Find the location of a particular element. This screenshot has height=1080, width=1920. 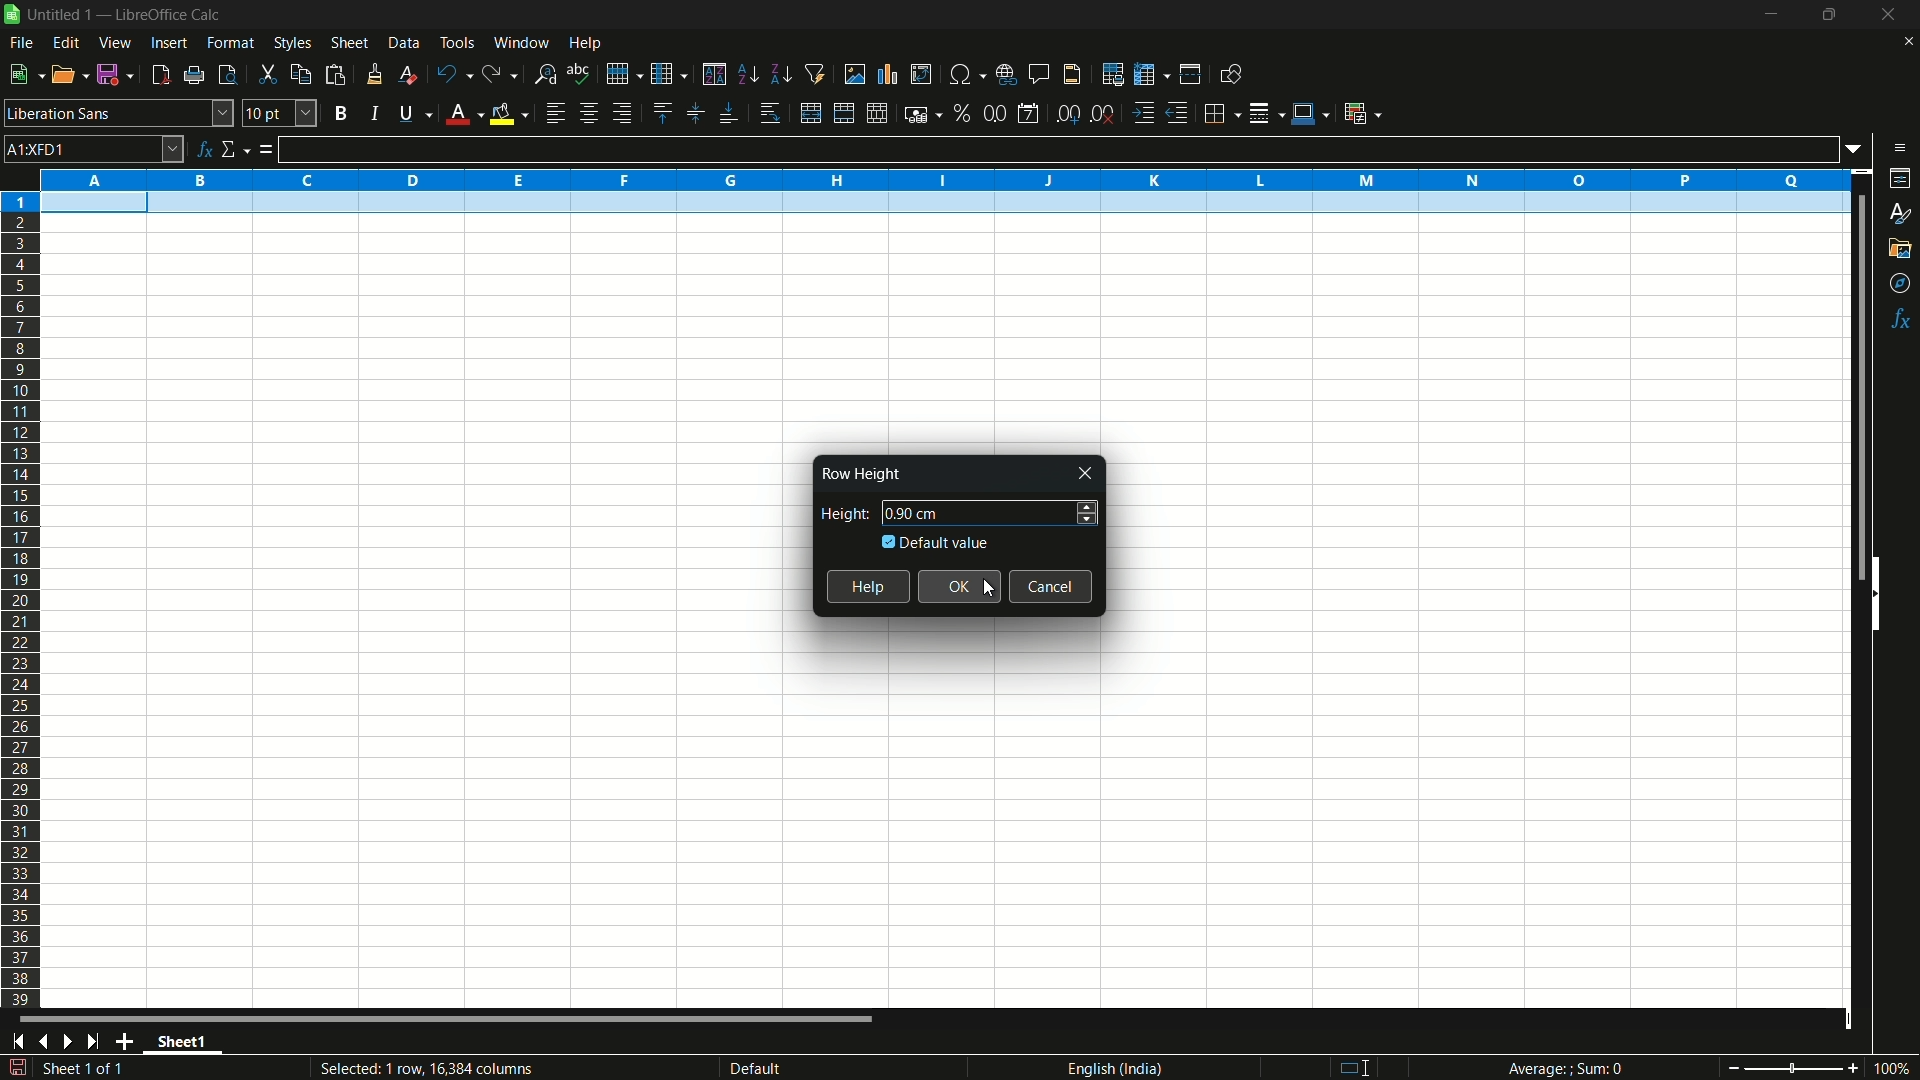

styles menu is located at coordinates (293, 43).